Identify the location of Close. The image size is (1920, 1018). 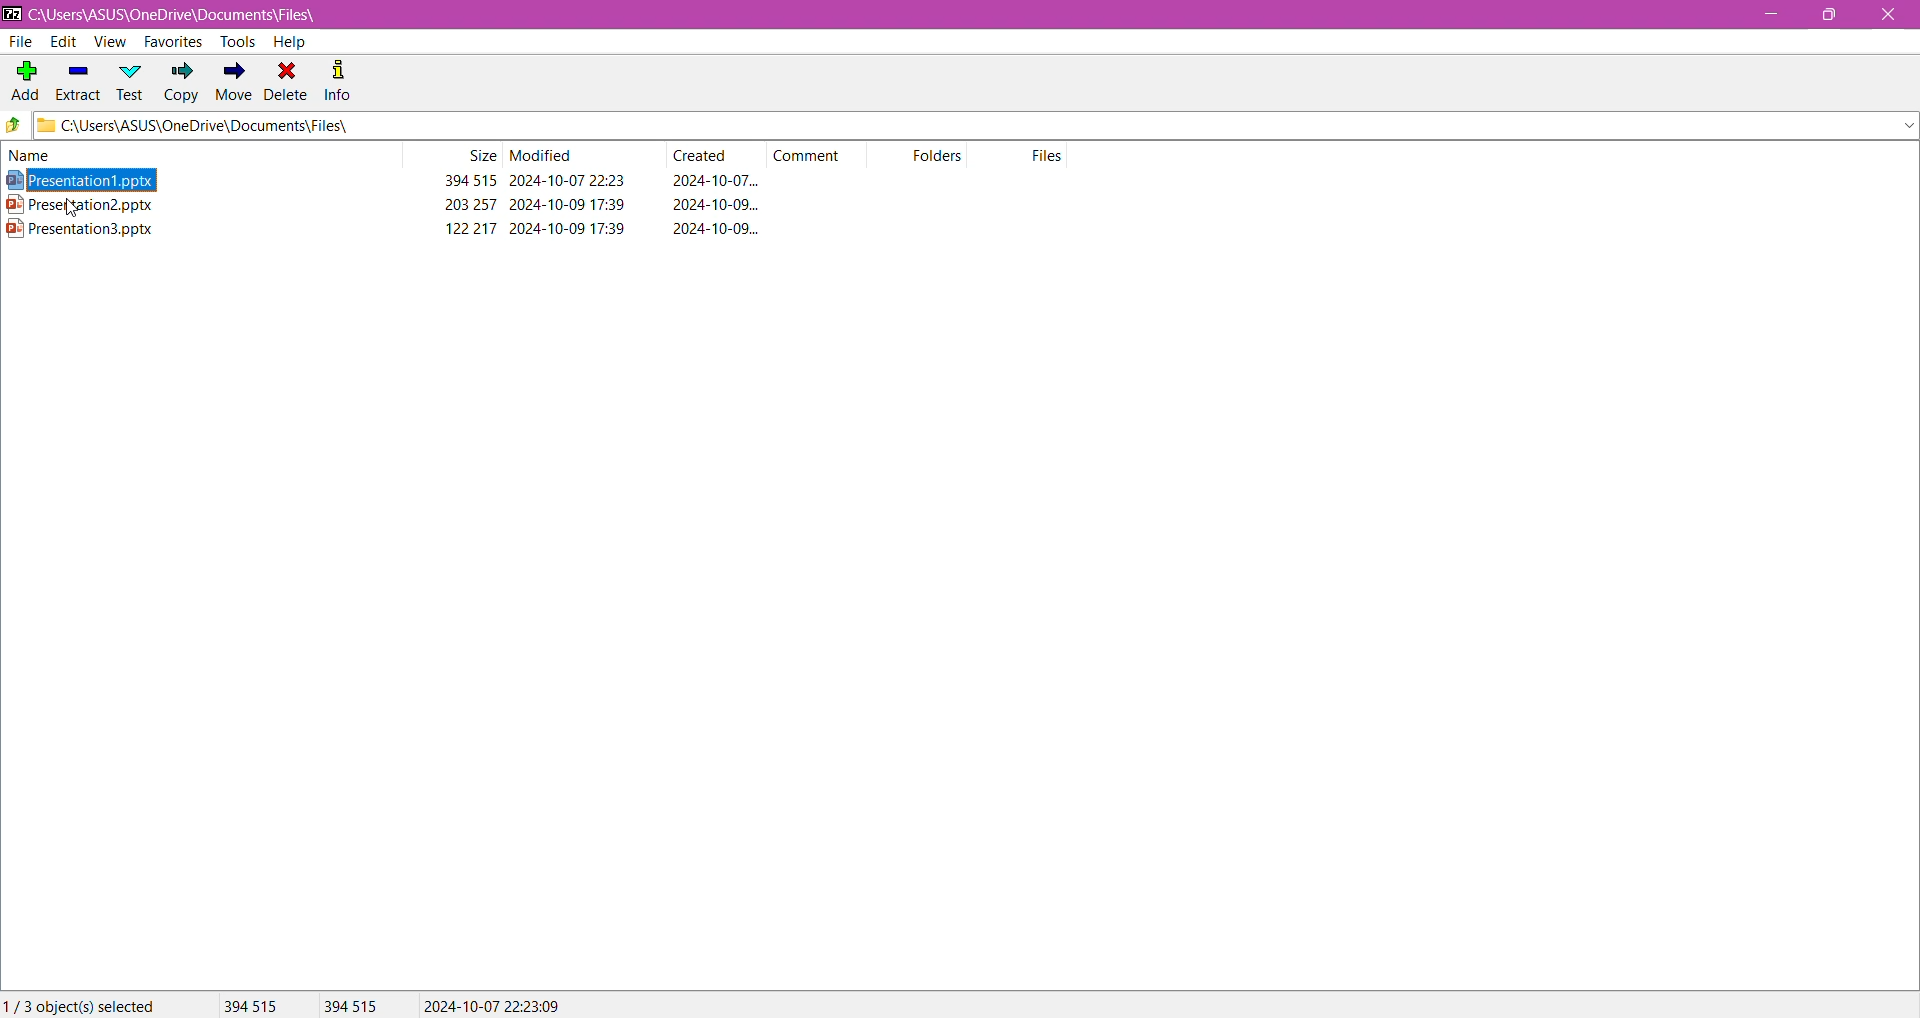
(1888, 16).